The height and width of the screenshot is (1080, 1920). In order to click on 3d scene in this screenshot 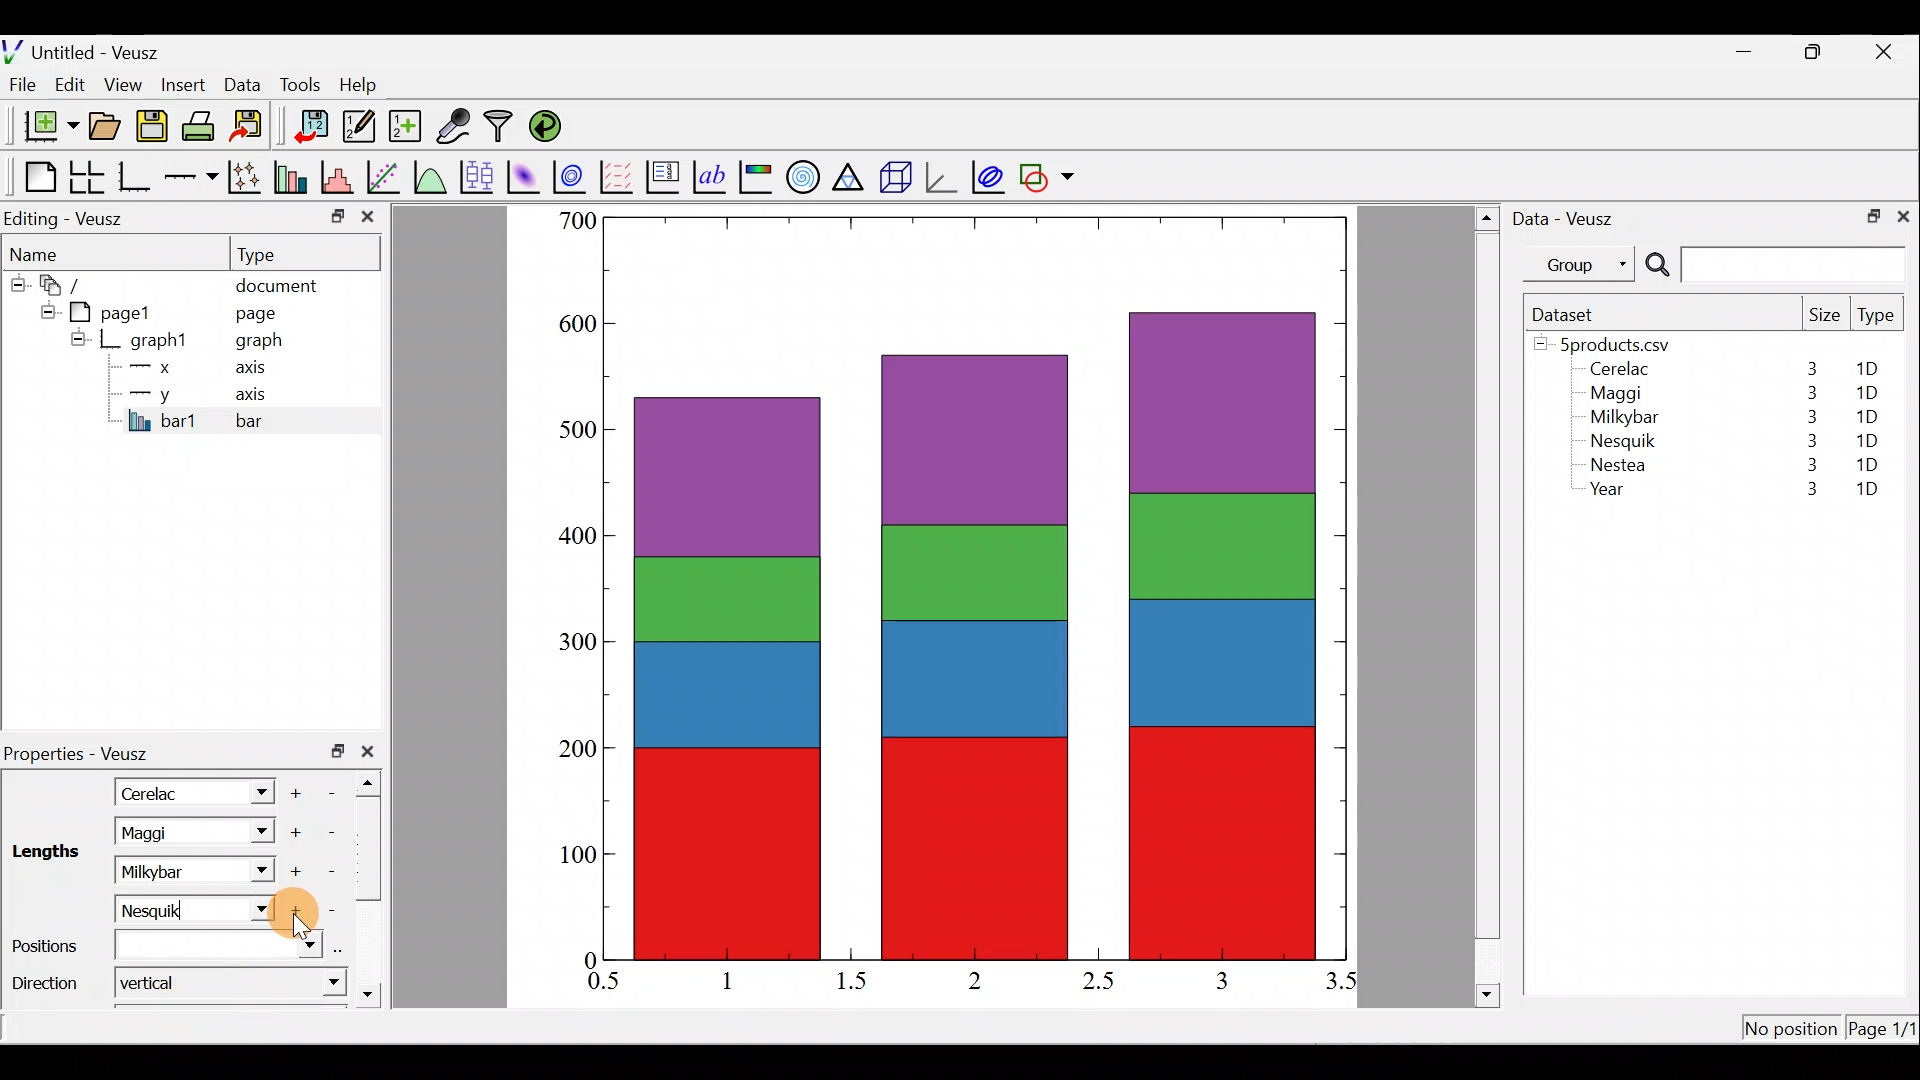, I will do `click(894, 177)`.